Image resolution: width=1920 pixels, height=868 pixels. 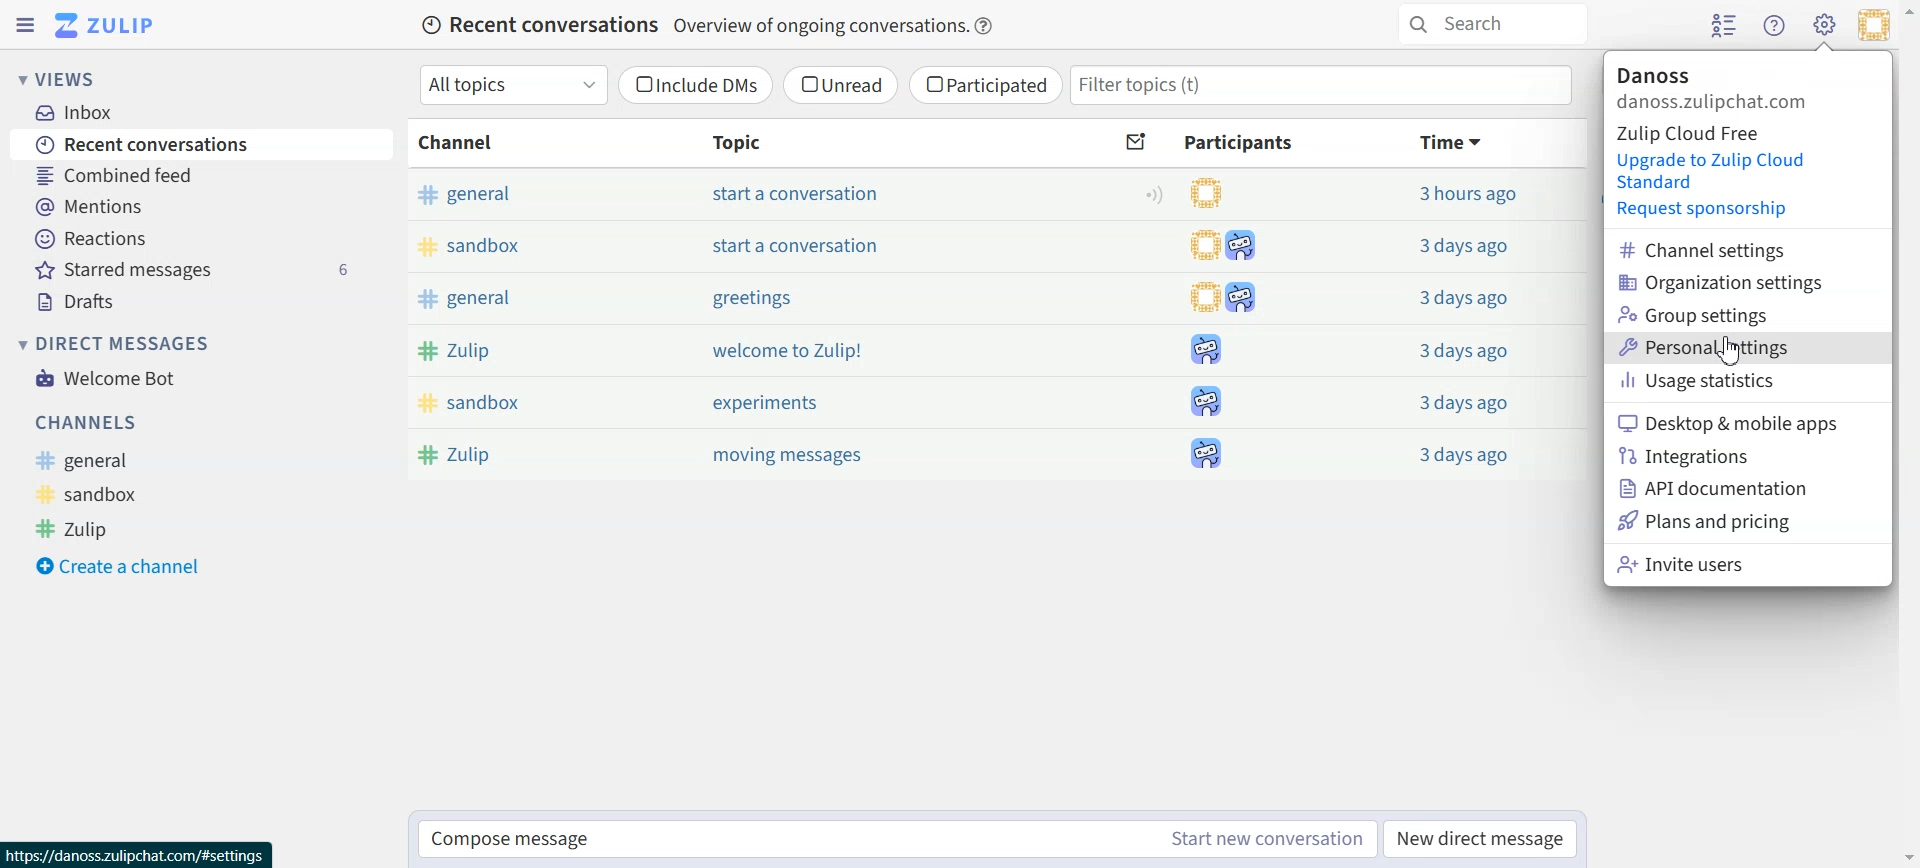 What do you see at coordinates (1748, 421) in the screenshot?
I see `Desktop & mobile apps` at bounding box center [1748, 421].